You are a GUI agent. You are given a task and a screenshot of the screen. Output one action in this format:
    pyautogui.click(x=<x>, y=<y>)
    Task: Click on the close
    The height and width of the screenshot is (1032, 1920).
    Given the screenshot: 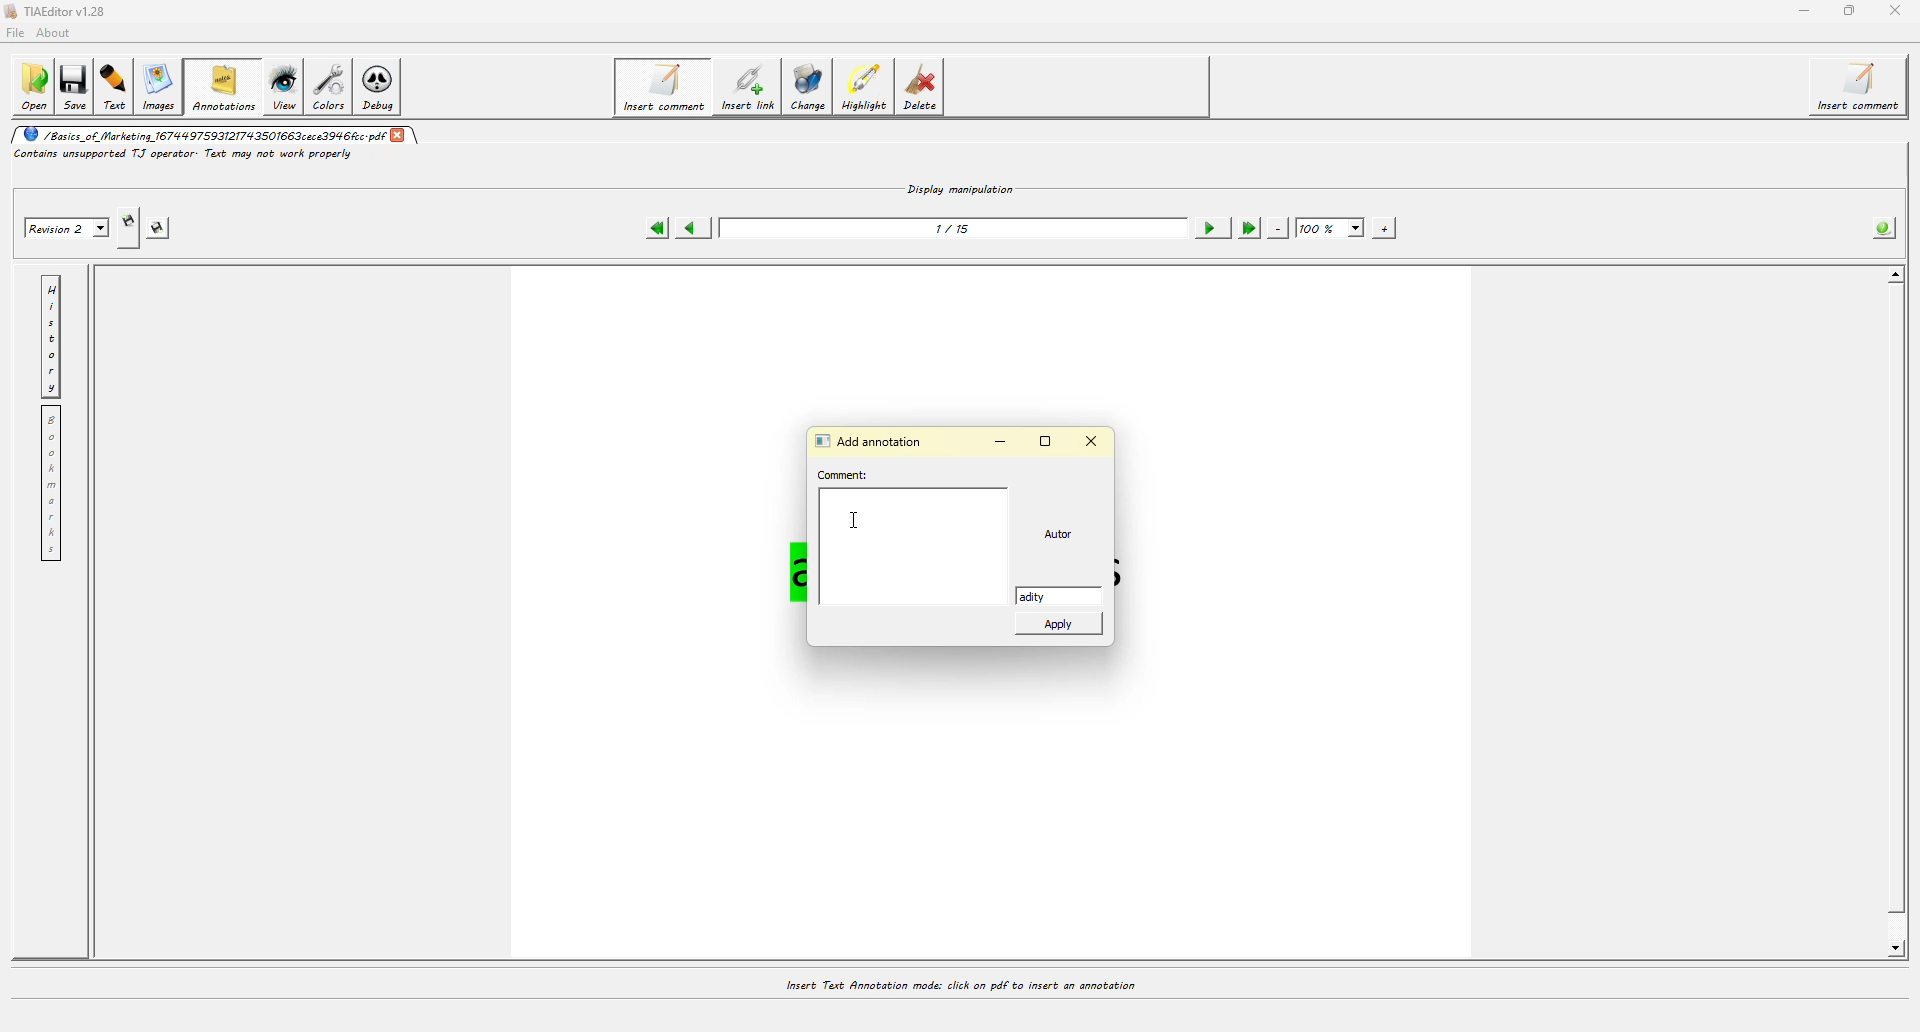 What is the action you would take?
    pyautogui.click(x=398, y=133)
    